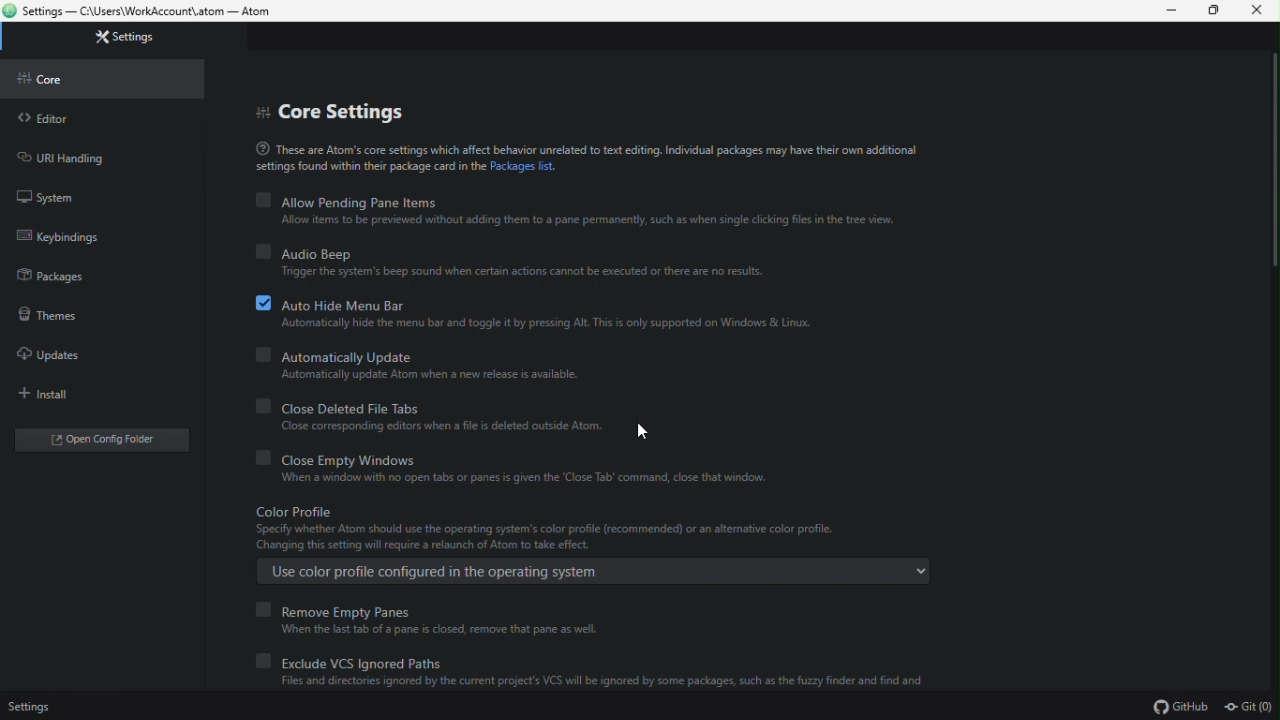 This screenshot has width=1280, height=720. I want to click on Specify whether Atom should use the operating system's color profile (recommended) or an alternative color profile. Changing this setting will require a relaunch of Atom take effect., so click(541, 537).